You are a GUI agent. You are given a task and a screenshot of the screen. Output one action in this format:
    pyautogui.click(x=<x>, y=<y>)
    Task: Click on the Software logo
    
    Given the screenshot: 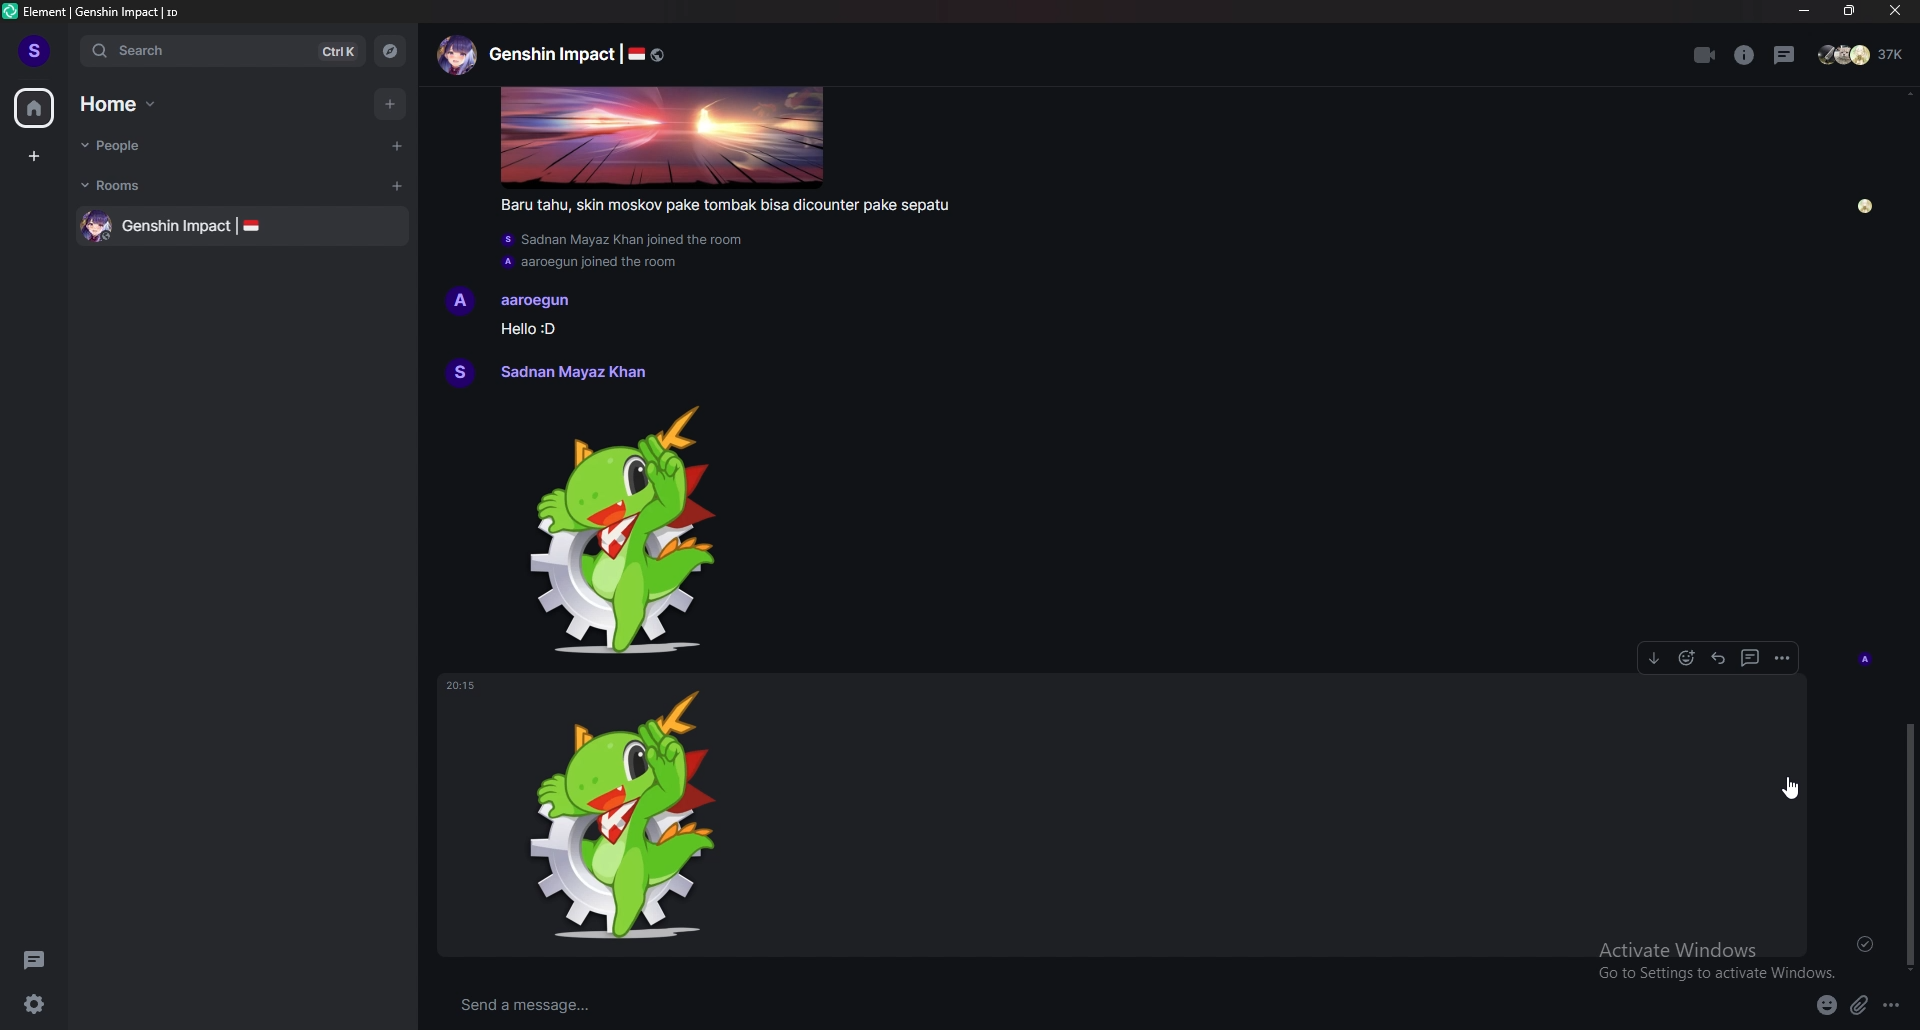 What is the action you would take?
    pyautogui.click(x=10, y=11)
    